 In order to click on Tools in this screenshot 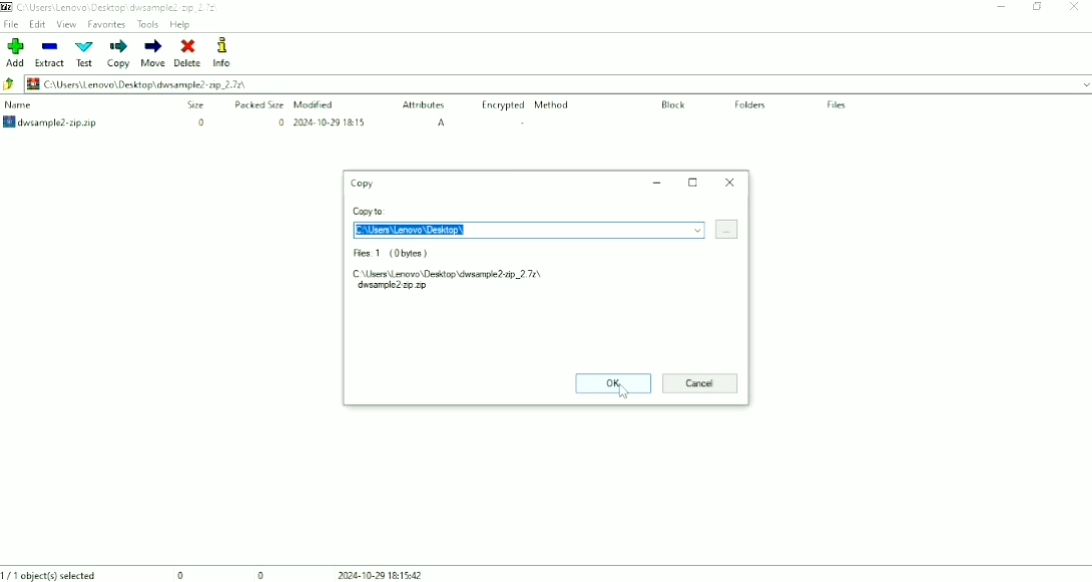, I will do `click(148, 24)`.